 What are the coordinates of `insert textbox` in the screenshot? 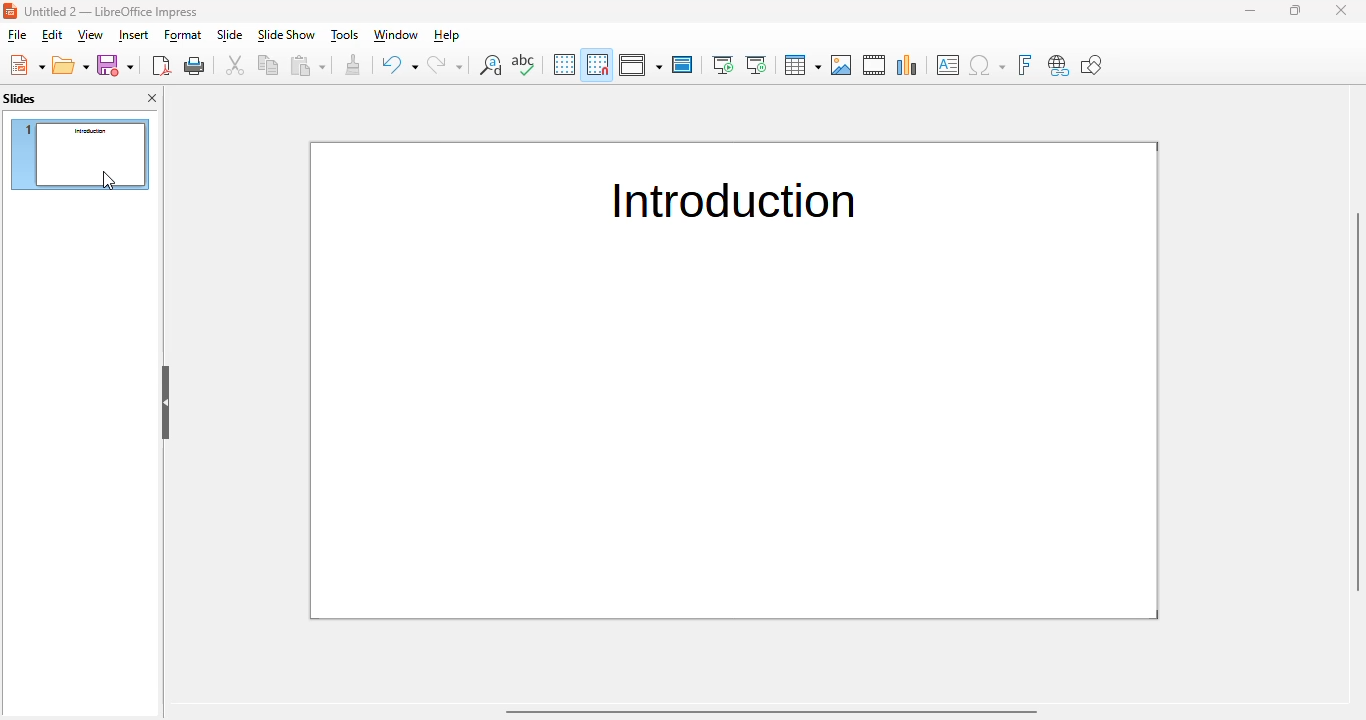 It's located at (948, 65).